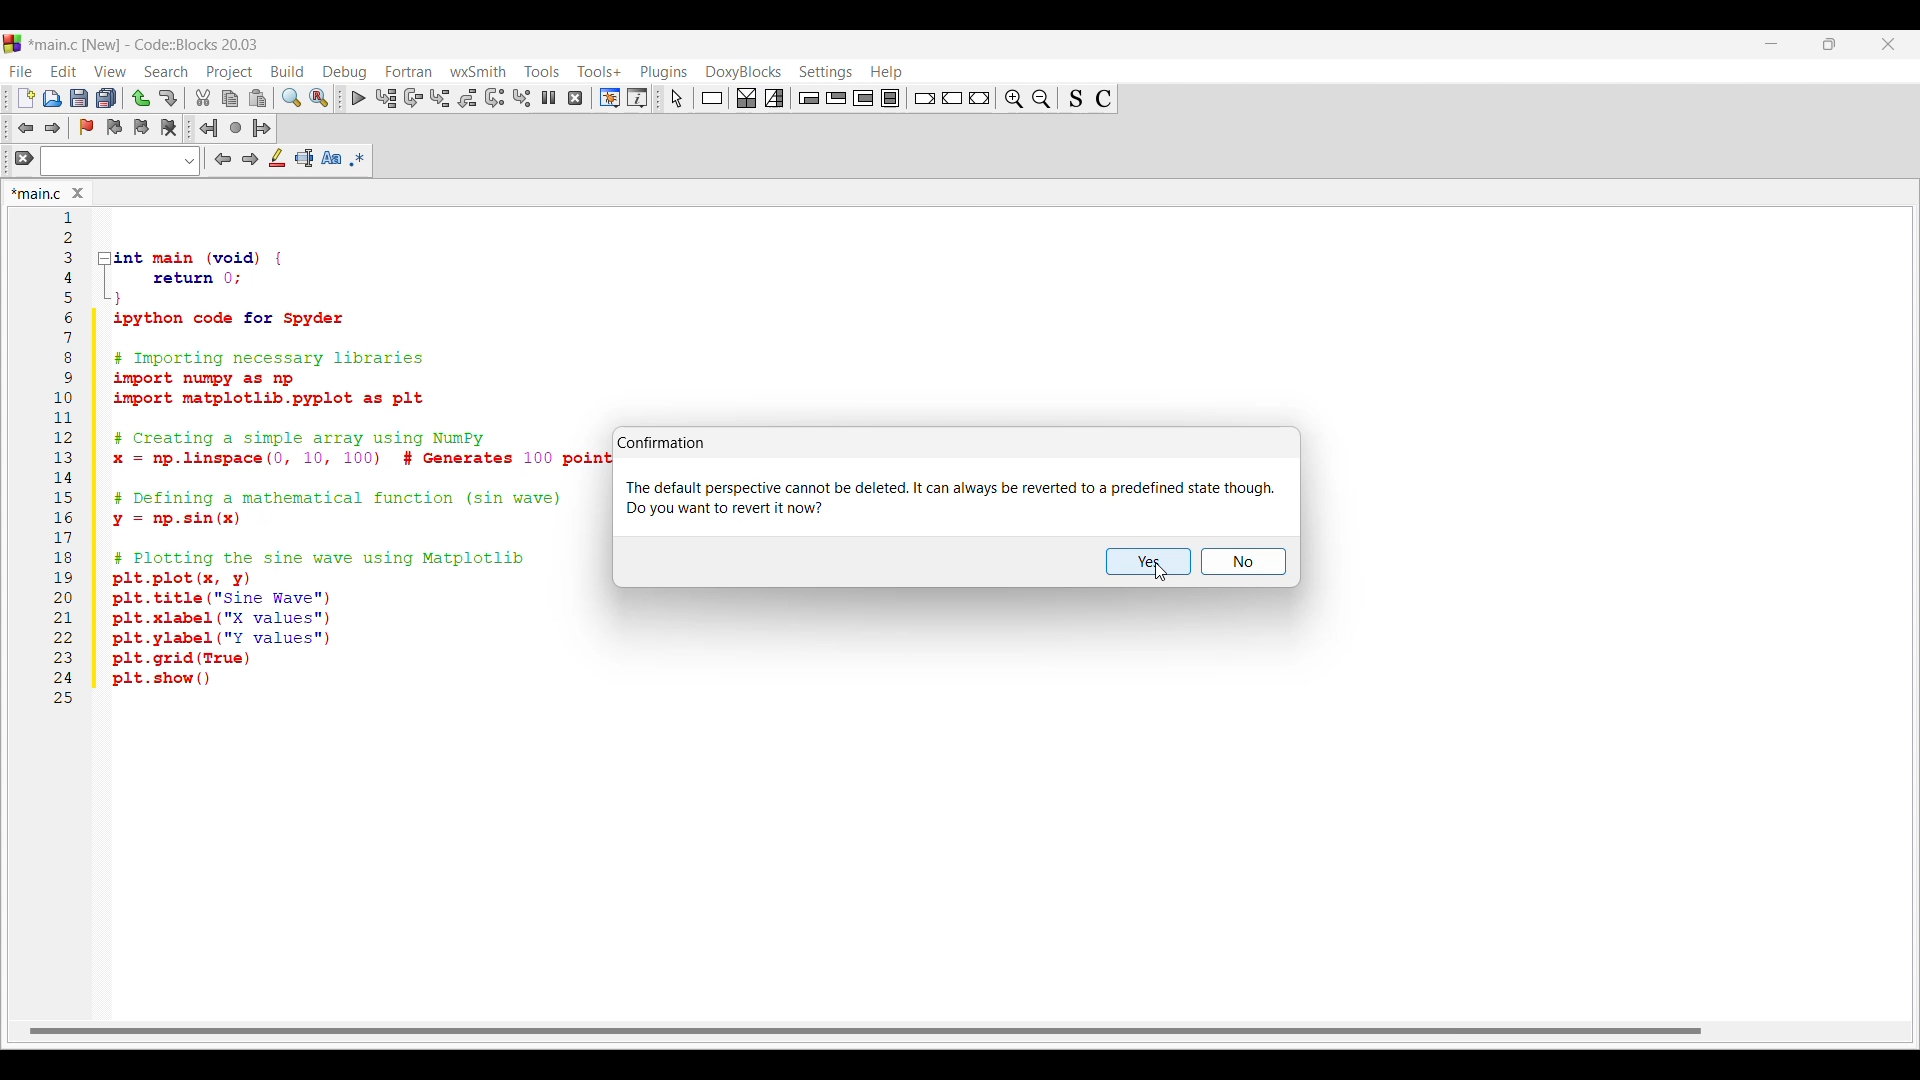  I want to click on Step into instruction, so click(522, 98).